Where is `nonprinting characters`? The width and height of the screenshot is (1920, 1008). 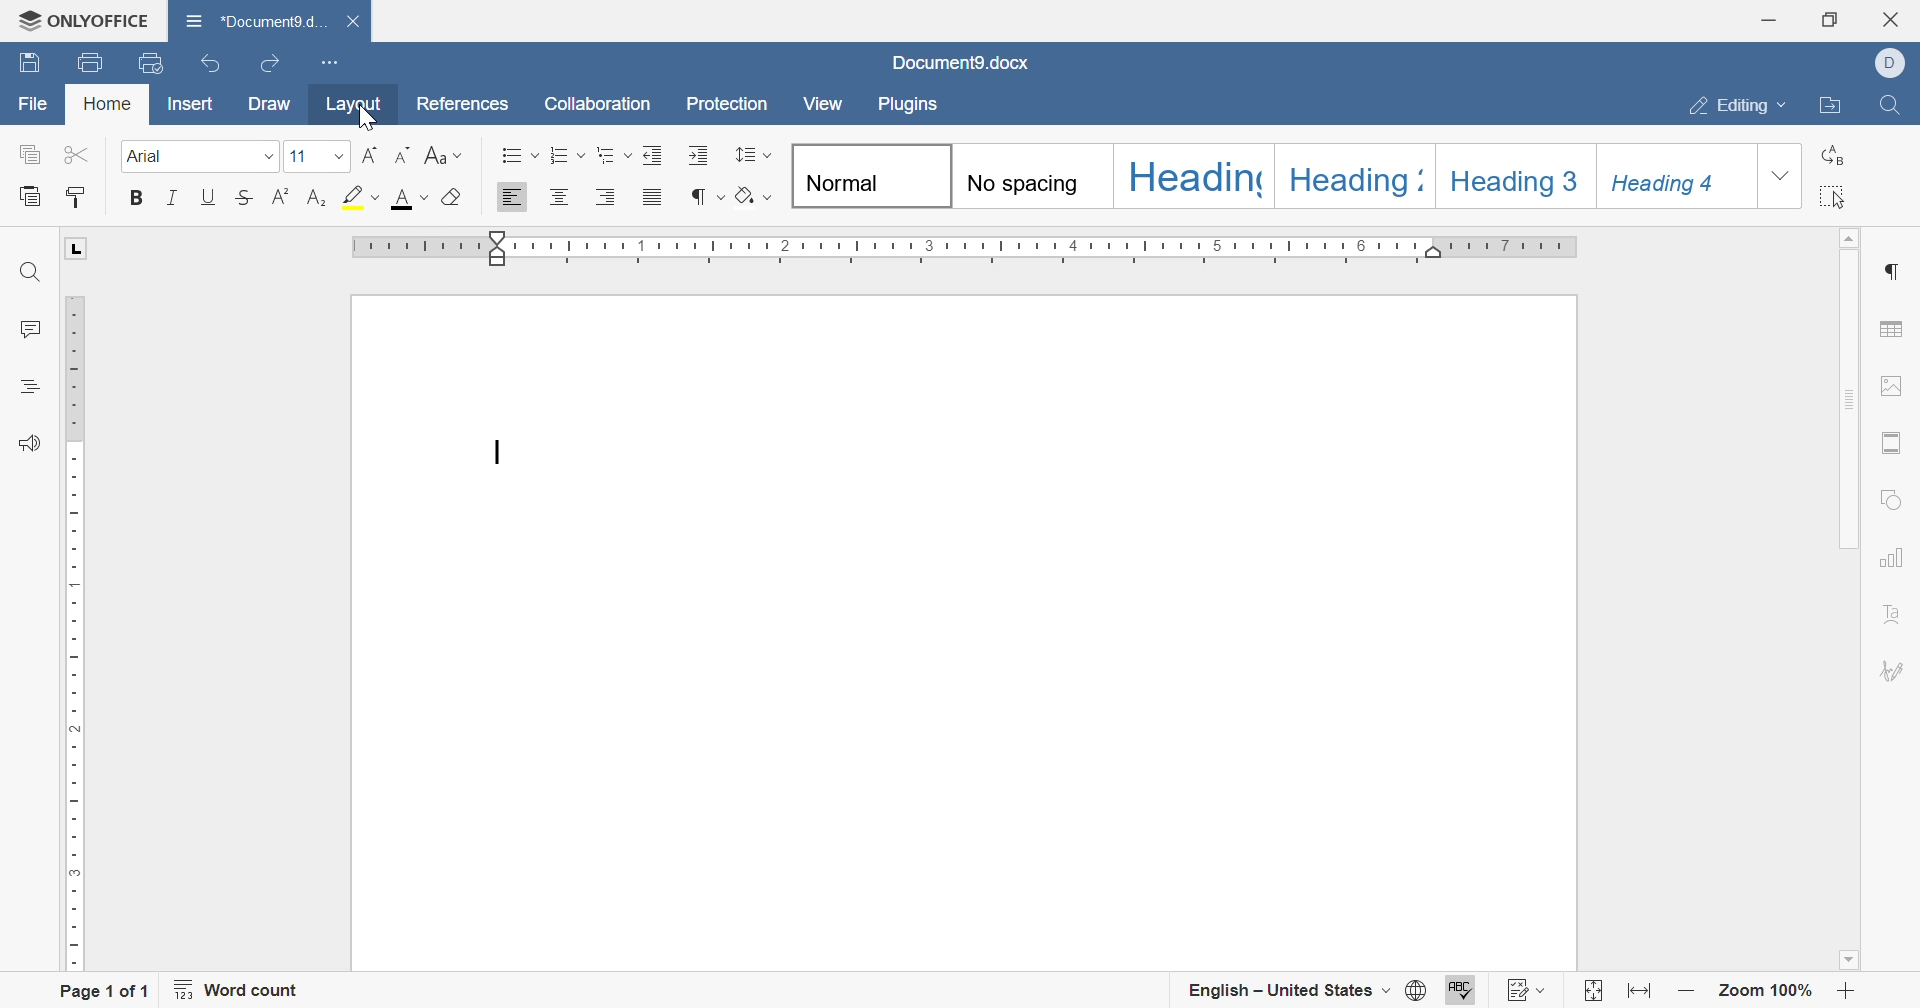 nonprinting characters is located at coordinates (706, 197).